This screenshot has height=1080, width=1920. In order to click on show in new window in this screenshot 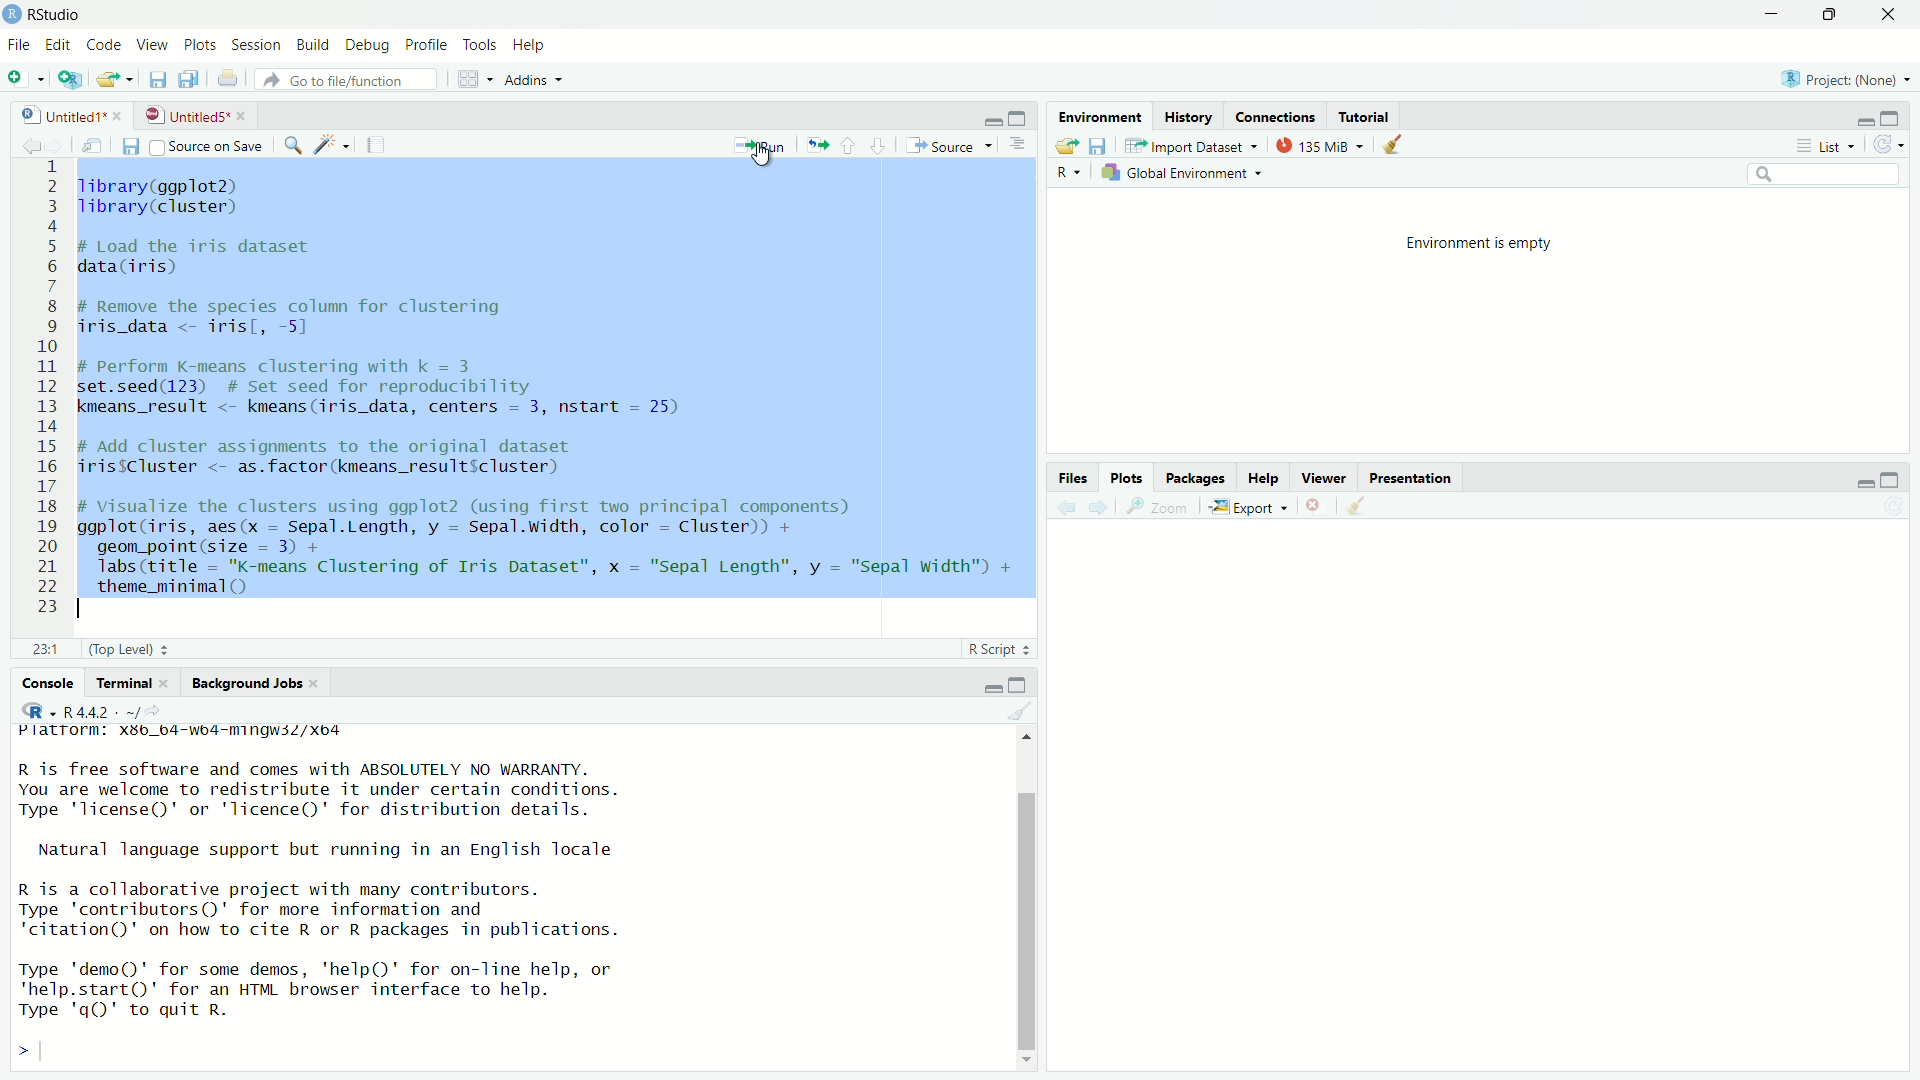, I will do `click(88, 143)`.